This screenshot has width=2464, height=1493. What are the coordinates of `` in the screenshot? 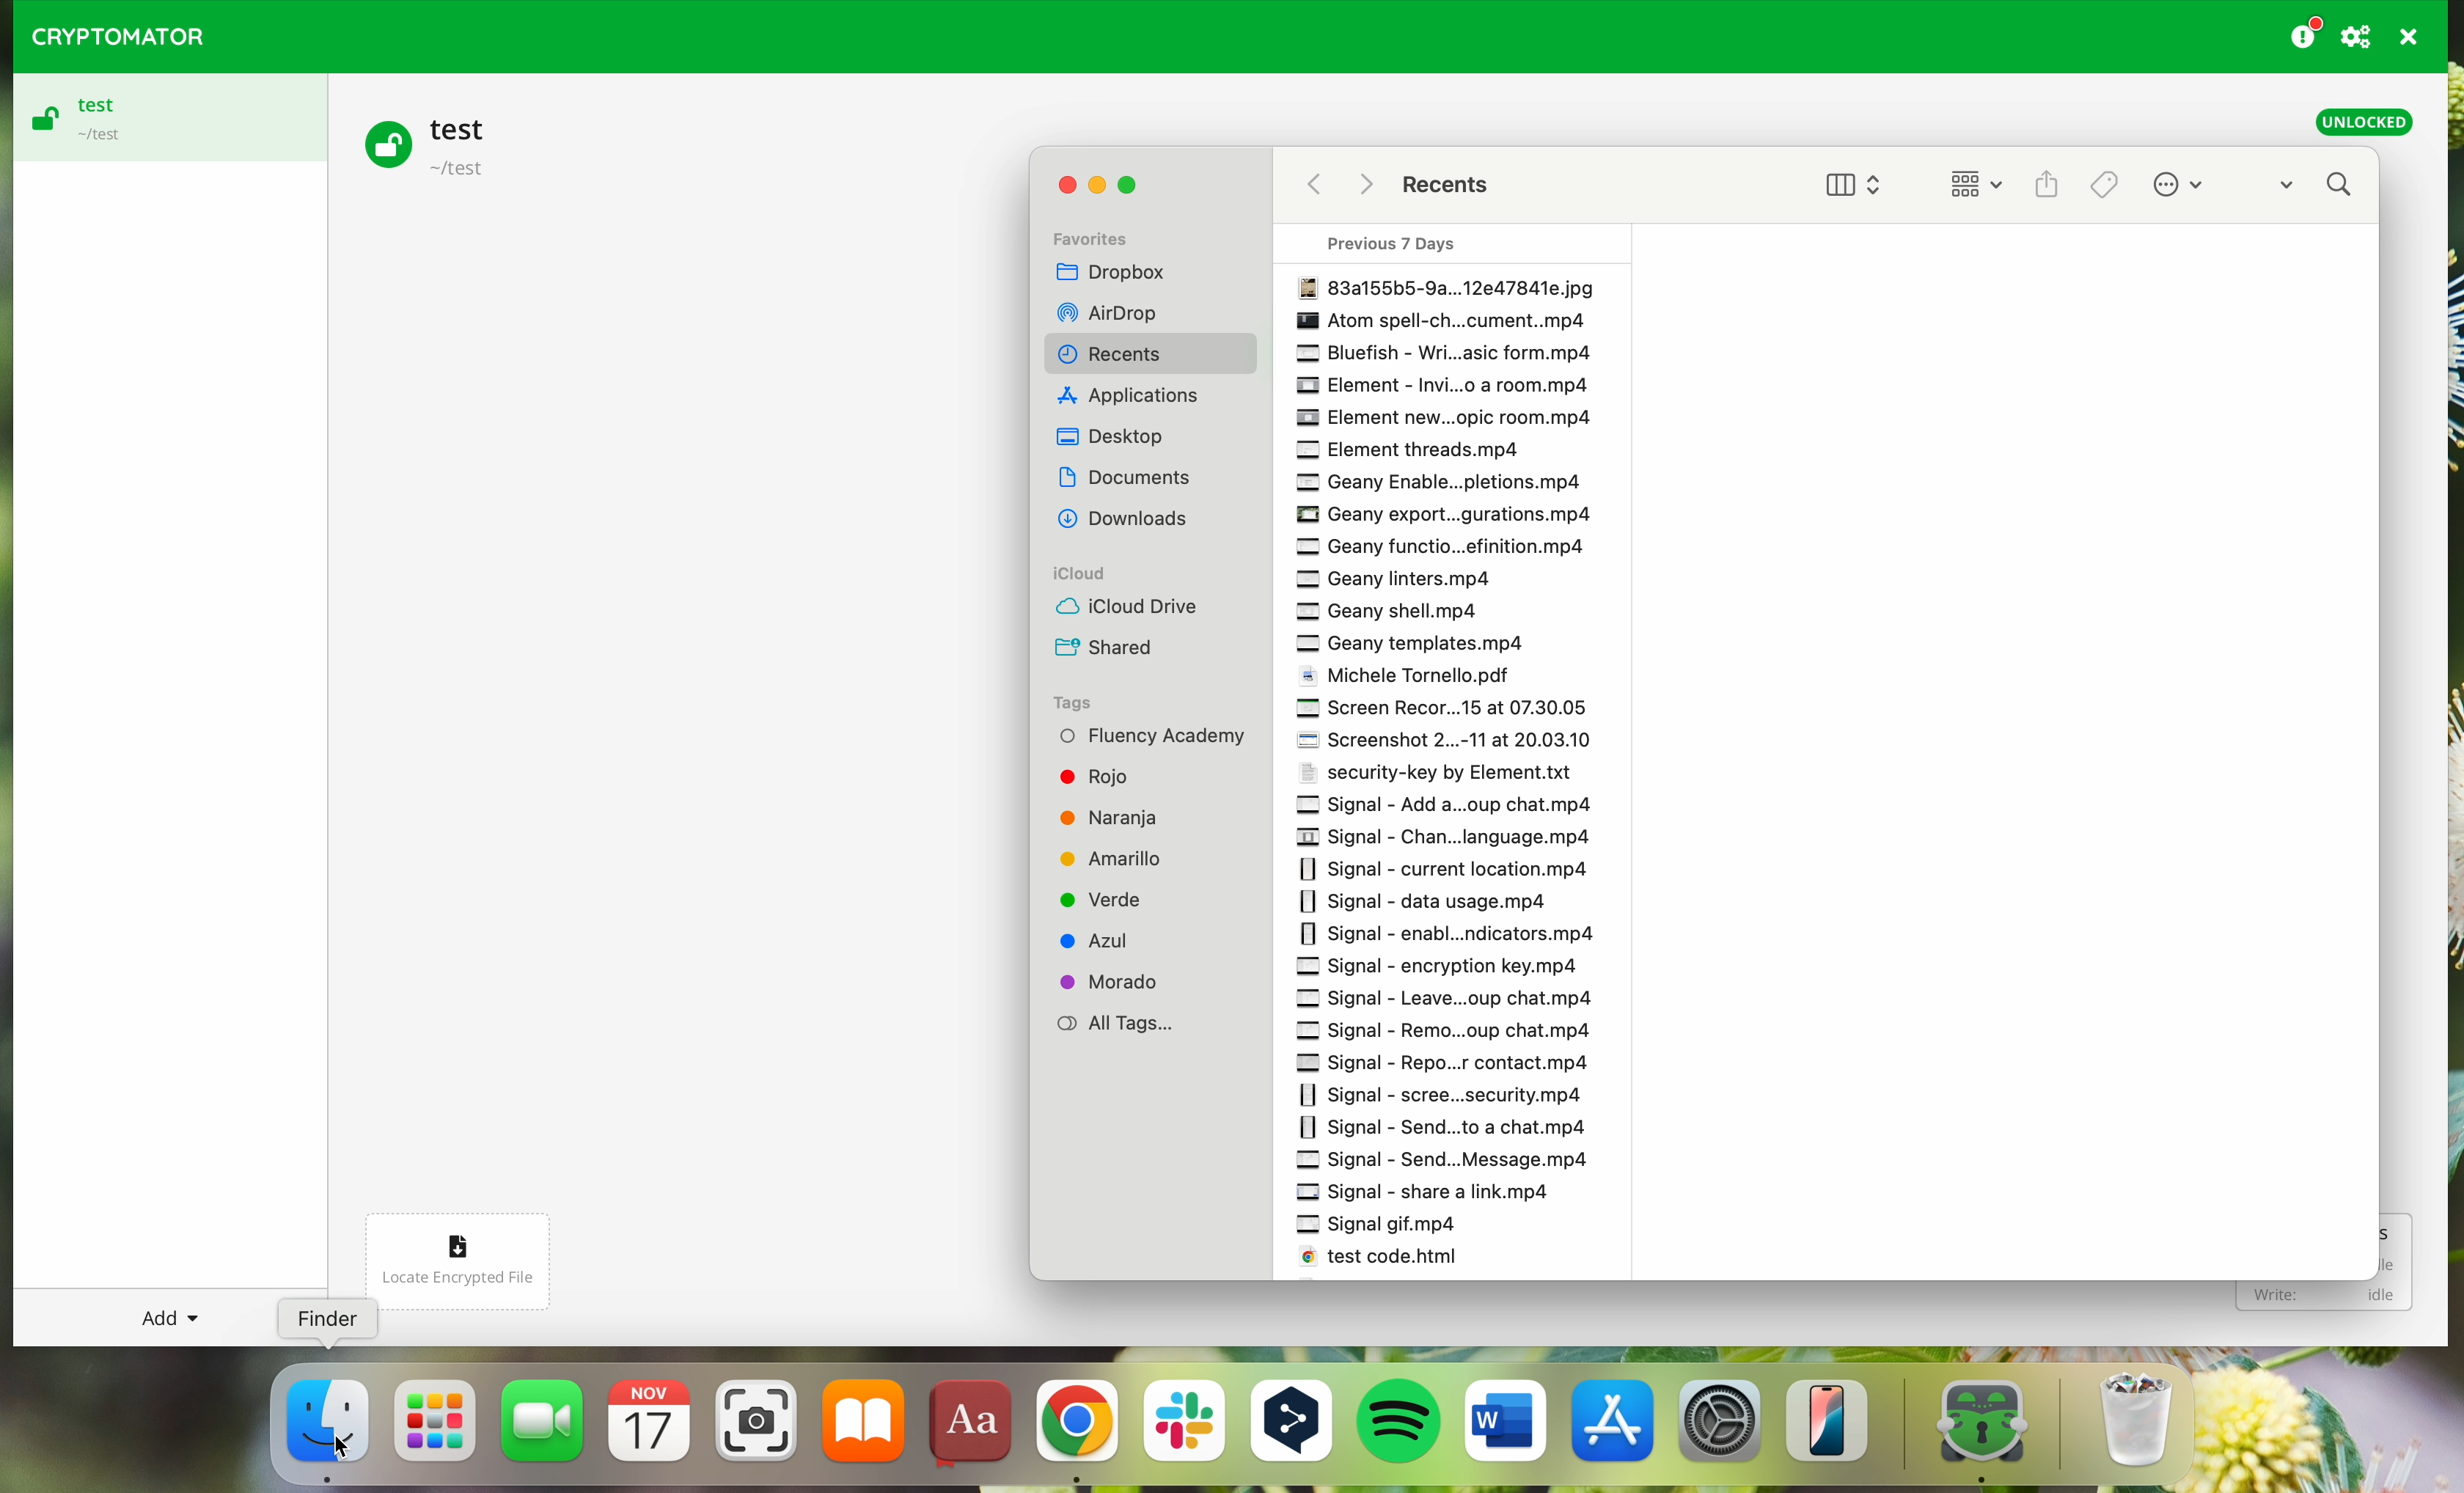 It's located at (1445, 318).